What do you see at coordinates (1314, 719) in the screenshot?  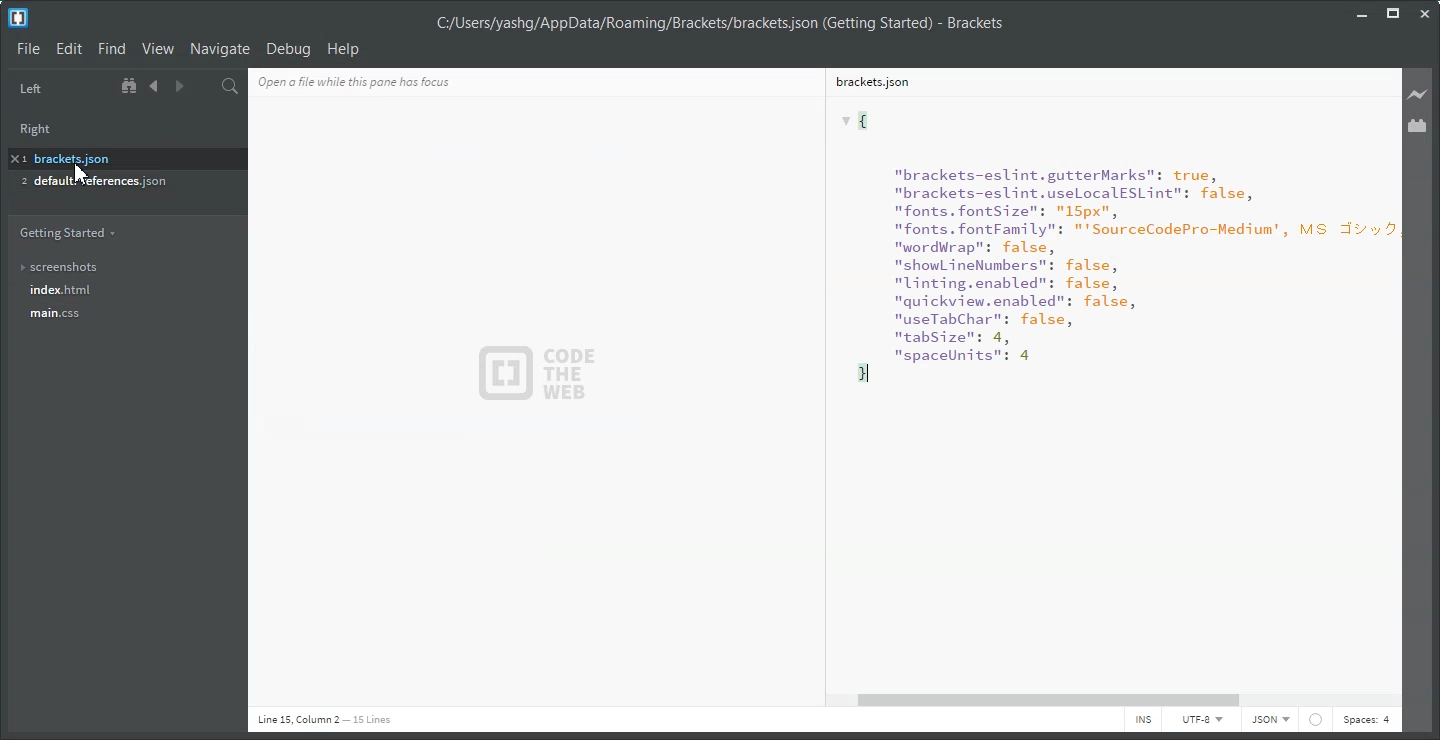 I see `circle` at bounding box center [1314, 719].